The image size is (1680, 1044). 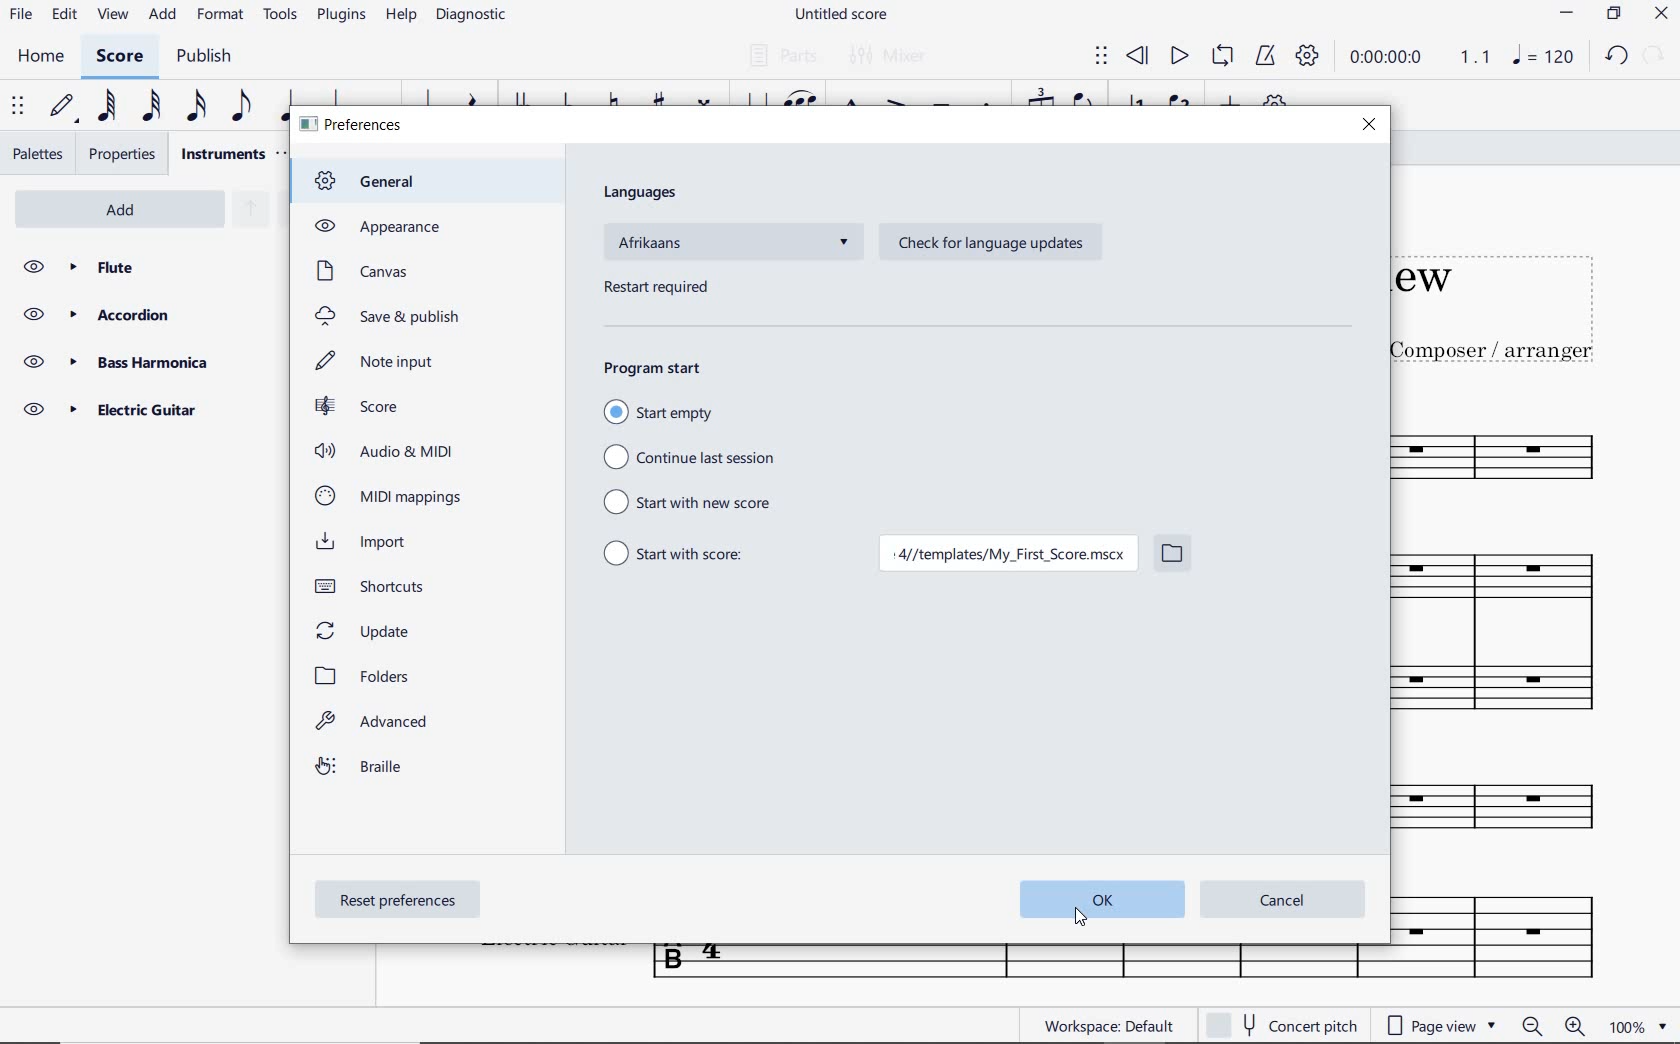 I want to click on canvas, so click(x=360, y=271).